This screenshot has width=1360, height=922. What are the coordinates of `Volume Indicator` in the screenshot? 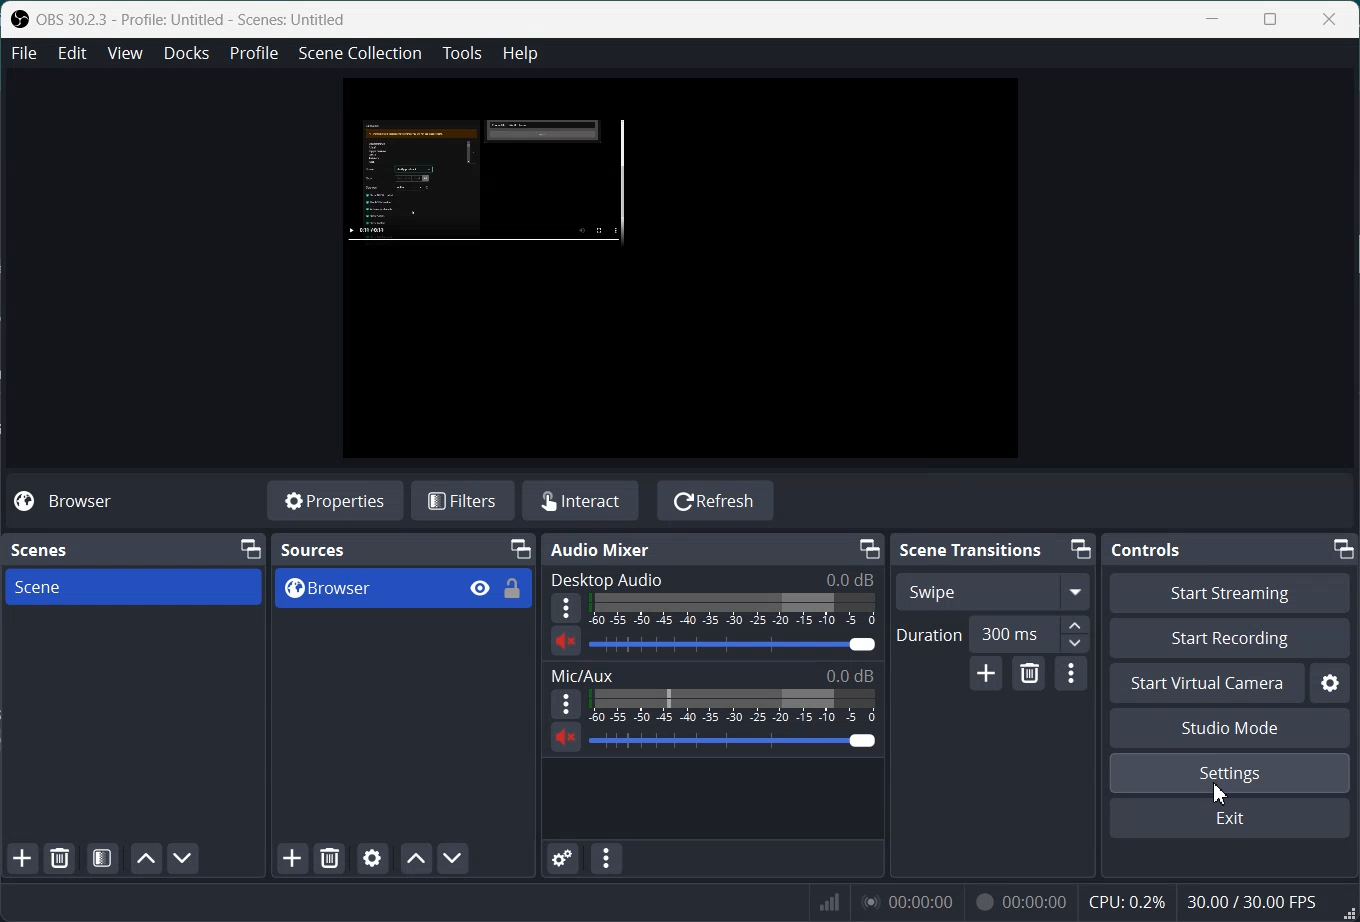 It's located at (733, 610).